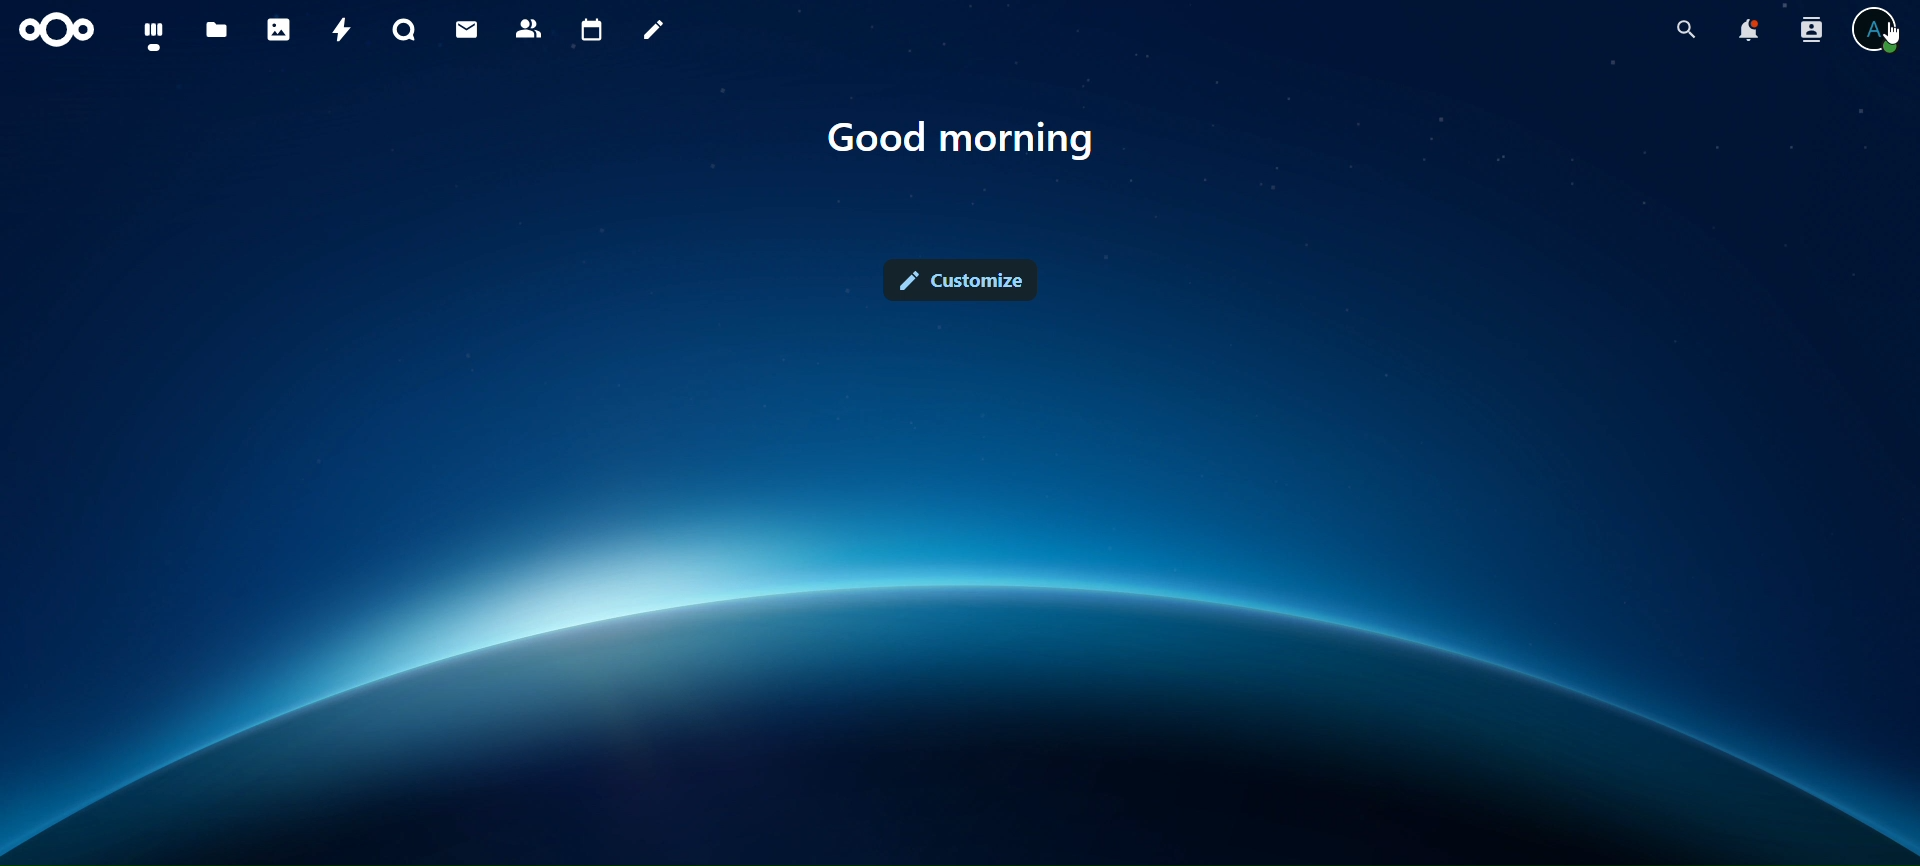 This screenshot has width=1920, height=866. I want to click on notes, so click(658, 32).